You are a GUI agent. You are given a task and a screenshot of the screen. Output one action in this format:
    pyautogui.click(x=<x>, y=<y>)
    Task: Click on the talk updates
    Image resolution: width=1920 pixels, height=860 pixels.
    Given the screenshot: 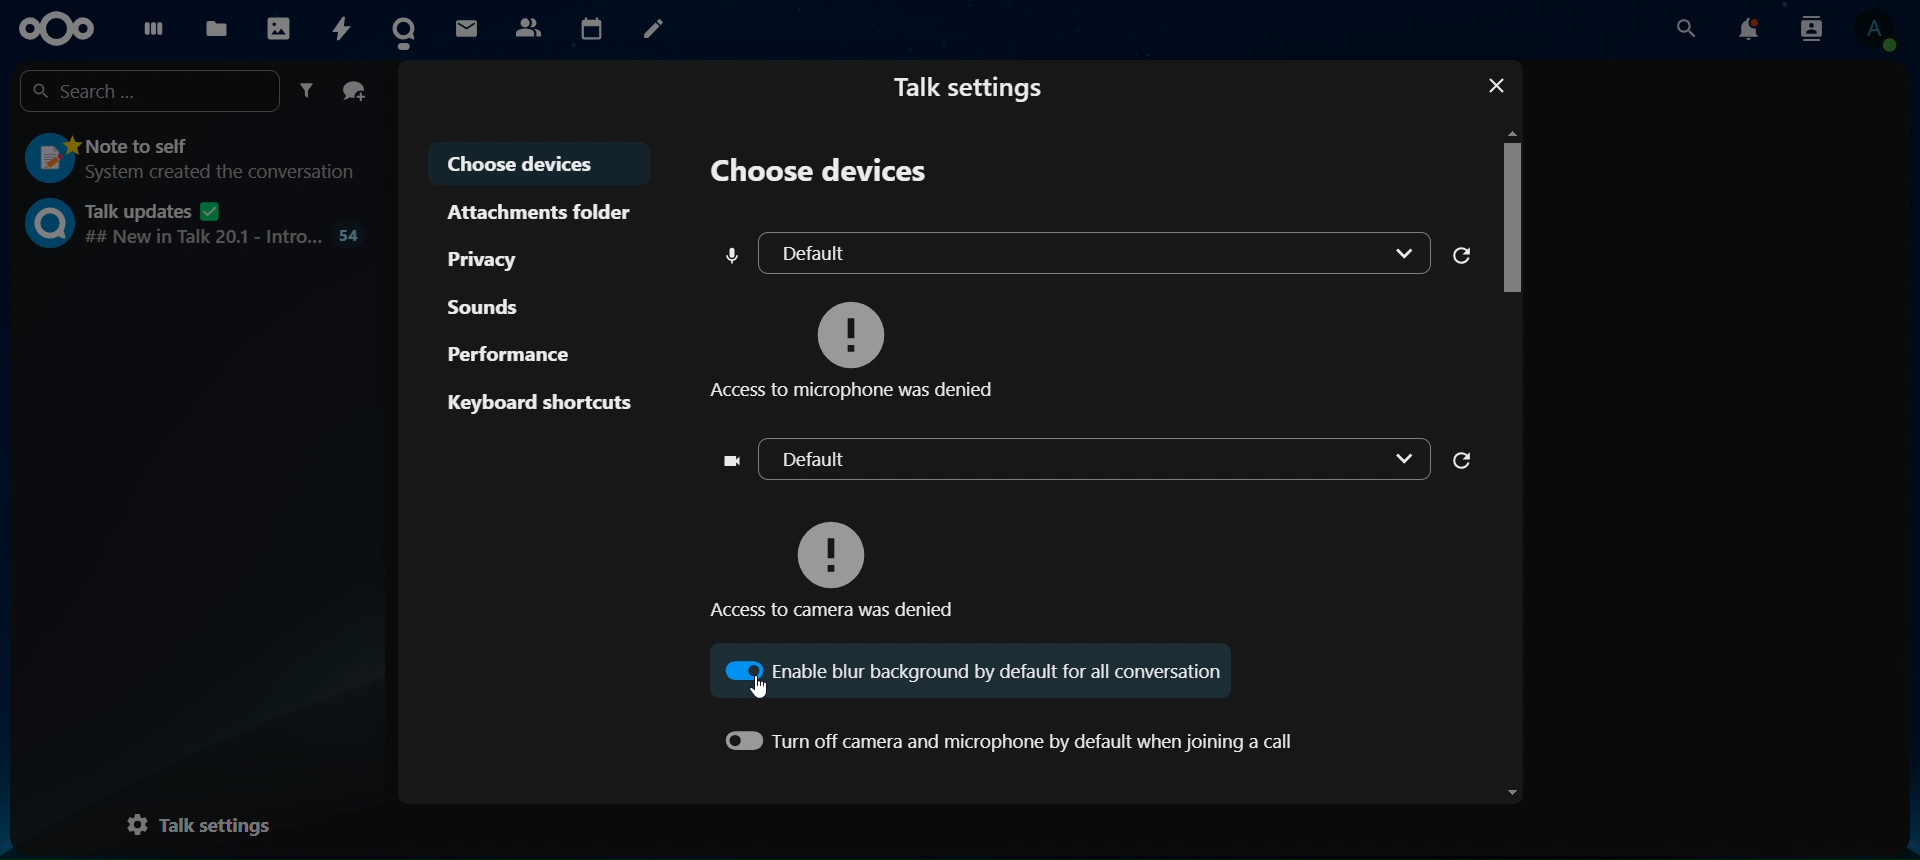 What is the action you would take?
    pyautogui.click(x=191, y=225)
    